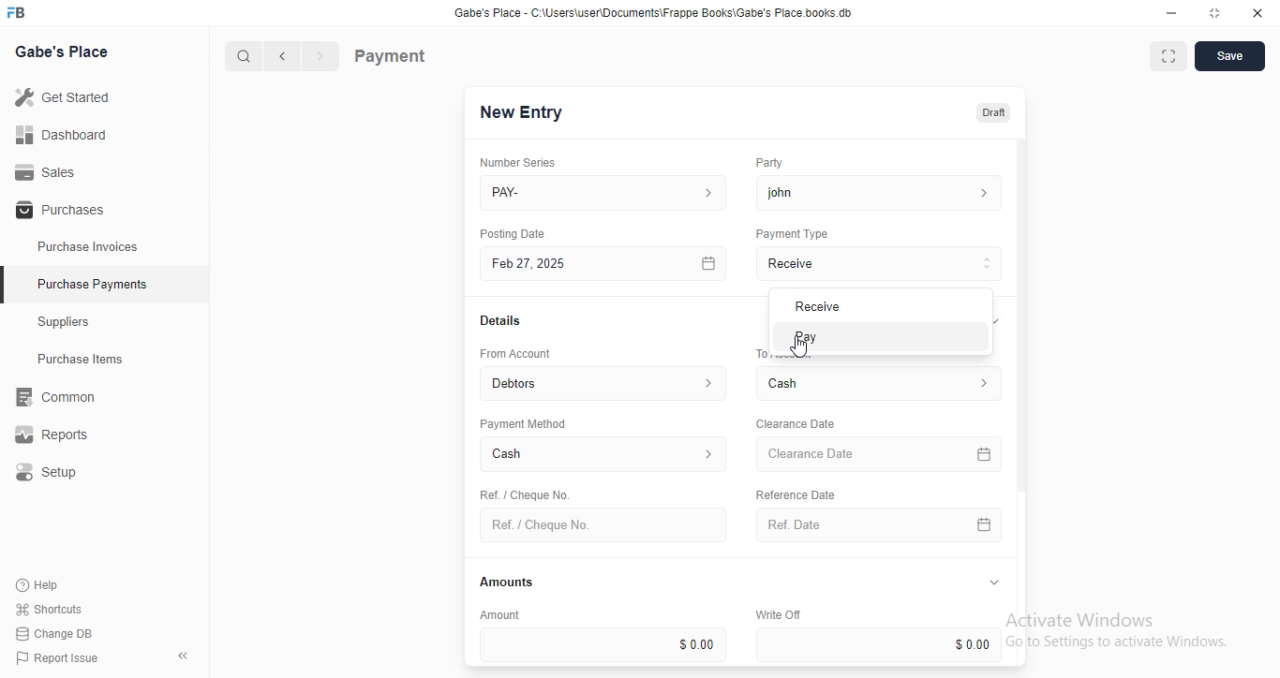  I want to click on Suppliers, so click(70, 324).